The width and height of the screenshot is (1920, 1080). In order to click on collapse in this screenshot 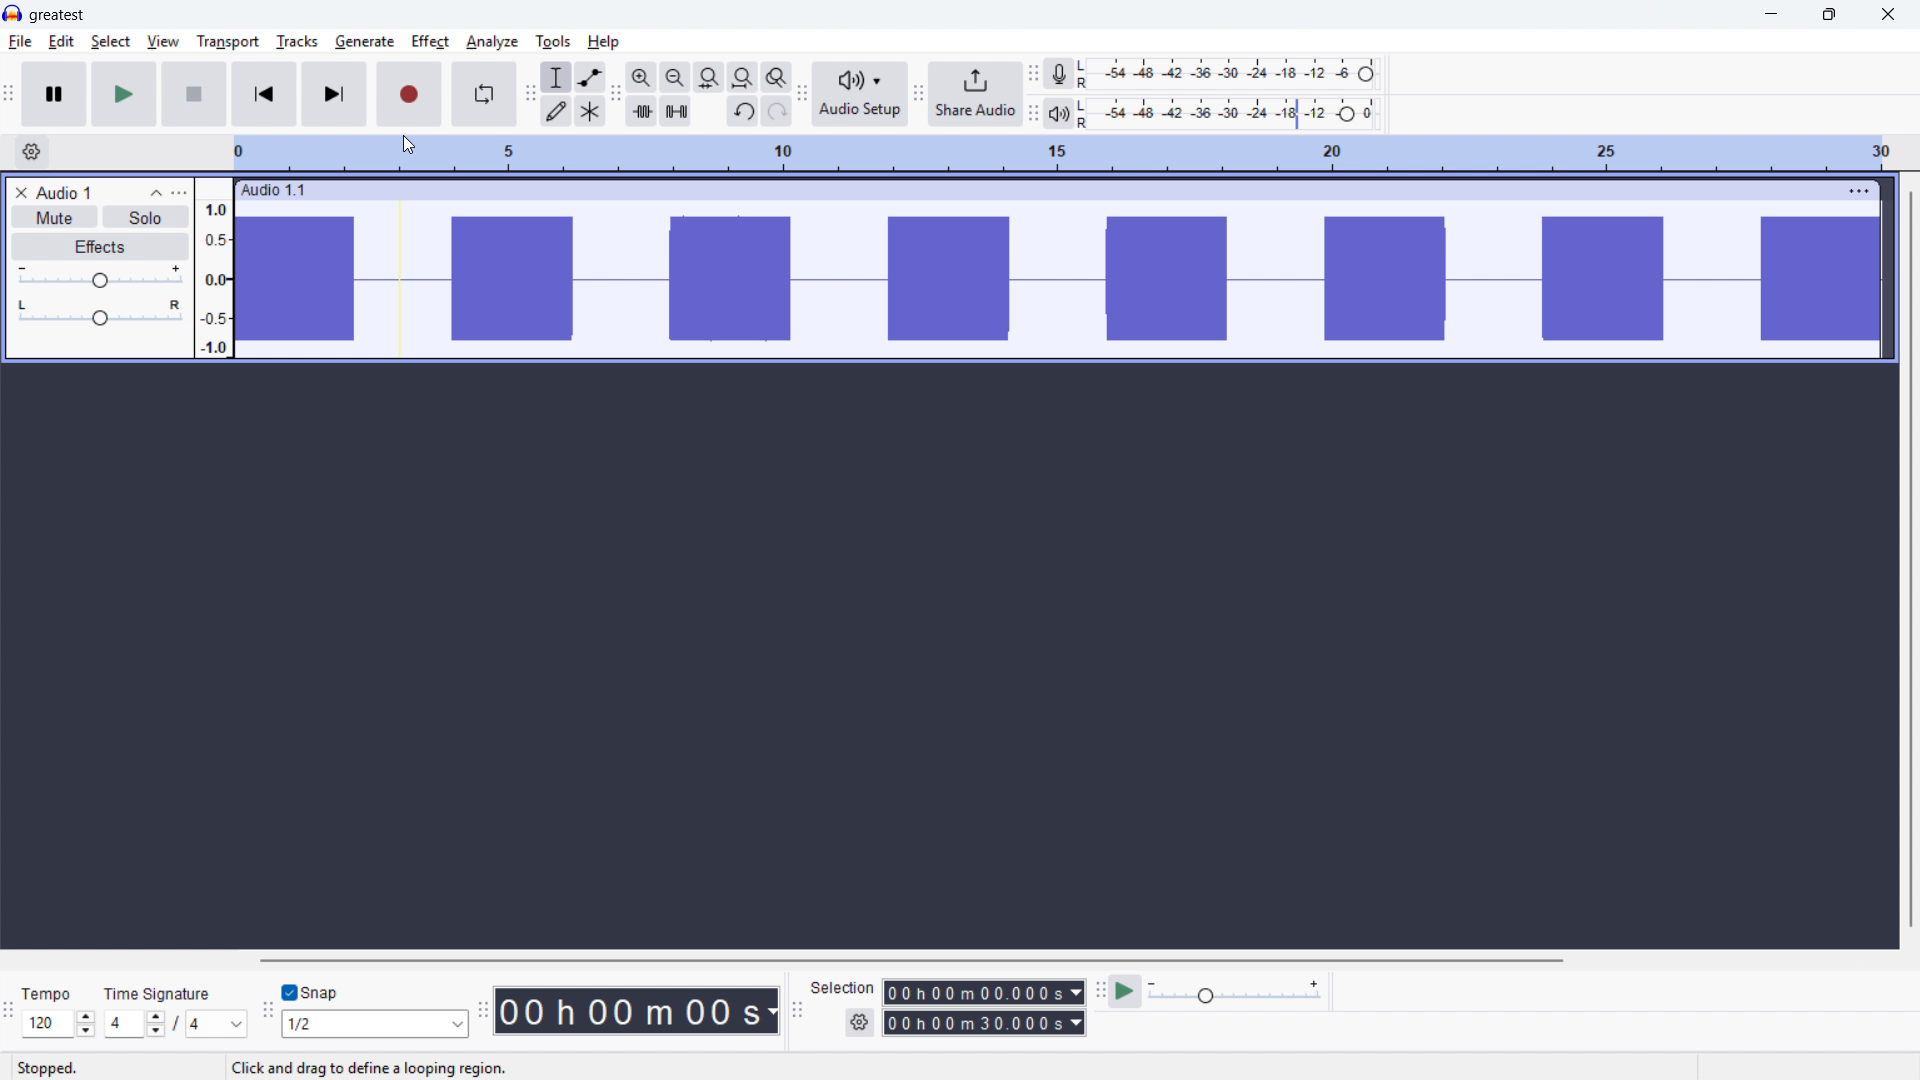, I will do `click(155, 192)`.